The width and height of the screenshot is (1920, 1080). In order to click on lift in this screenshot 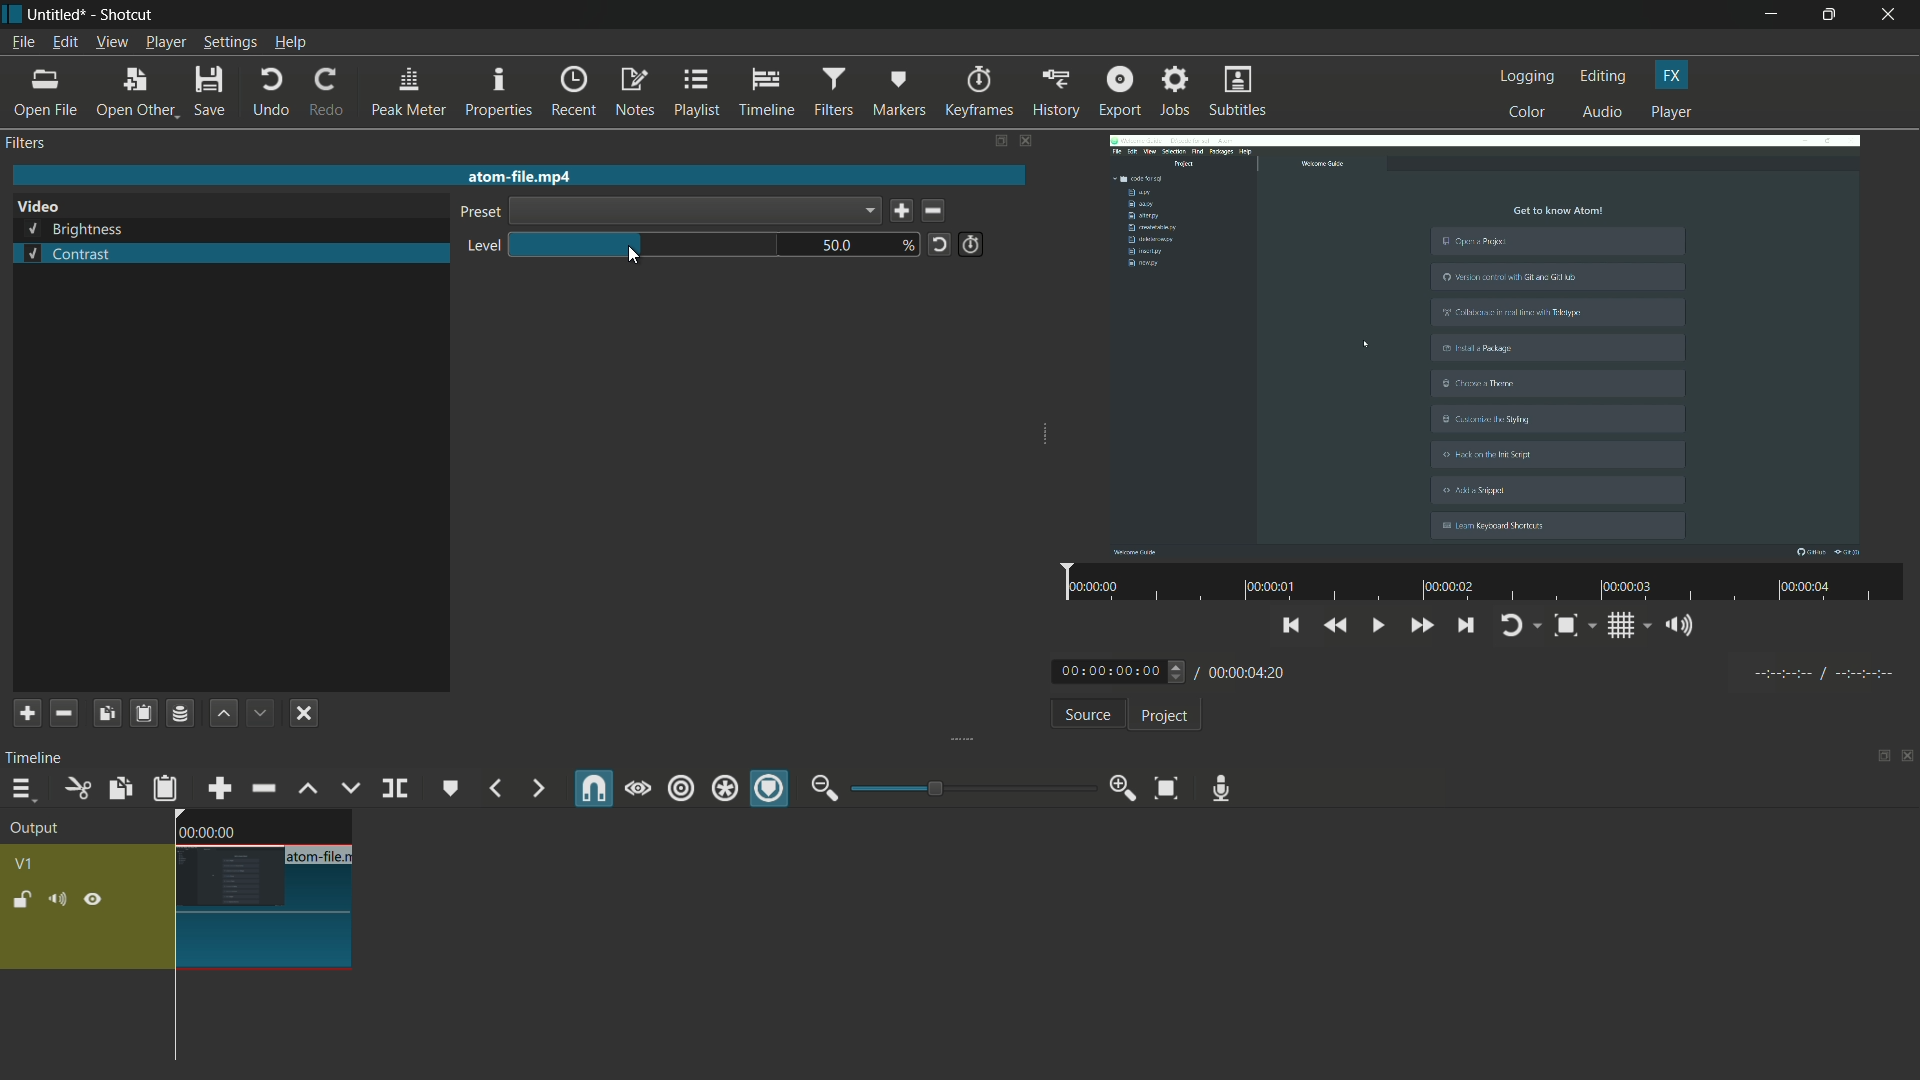, I will do `click(307, 788)`.